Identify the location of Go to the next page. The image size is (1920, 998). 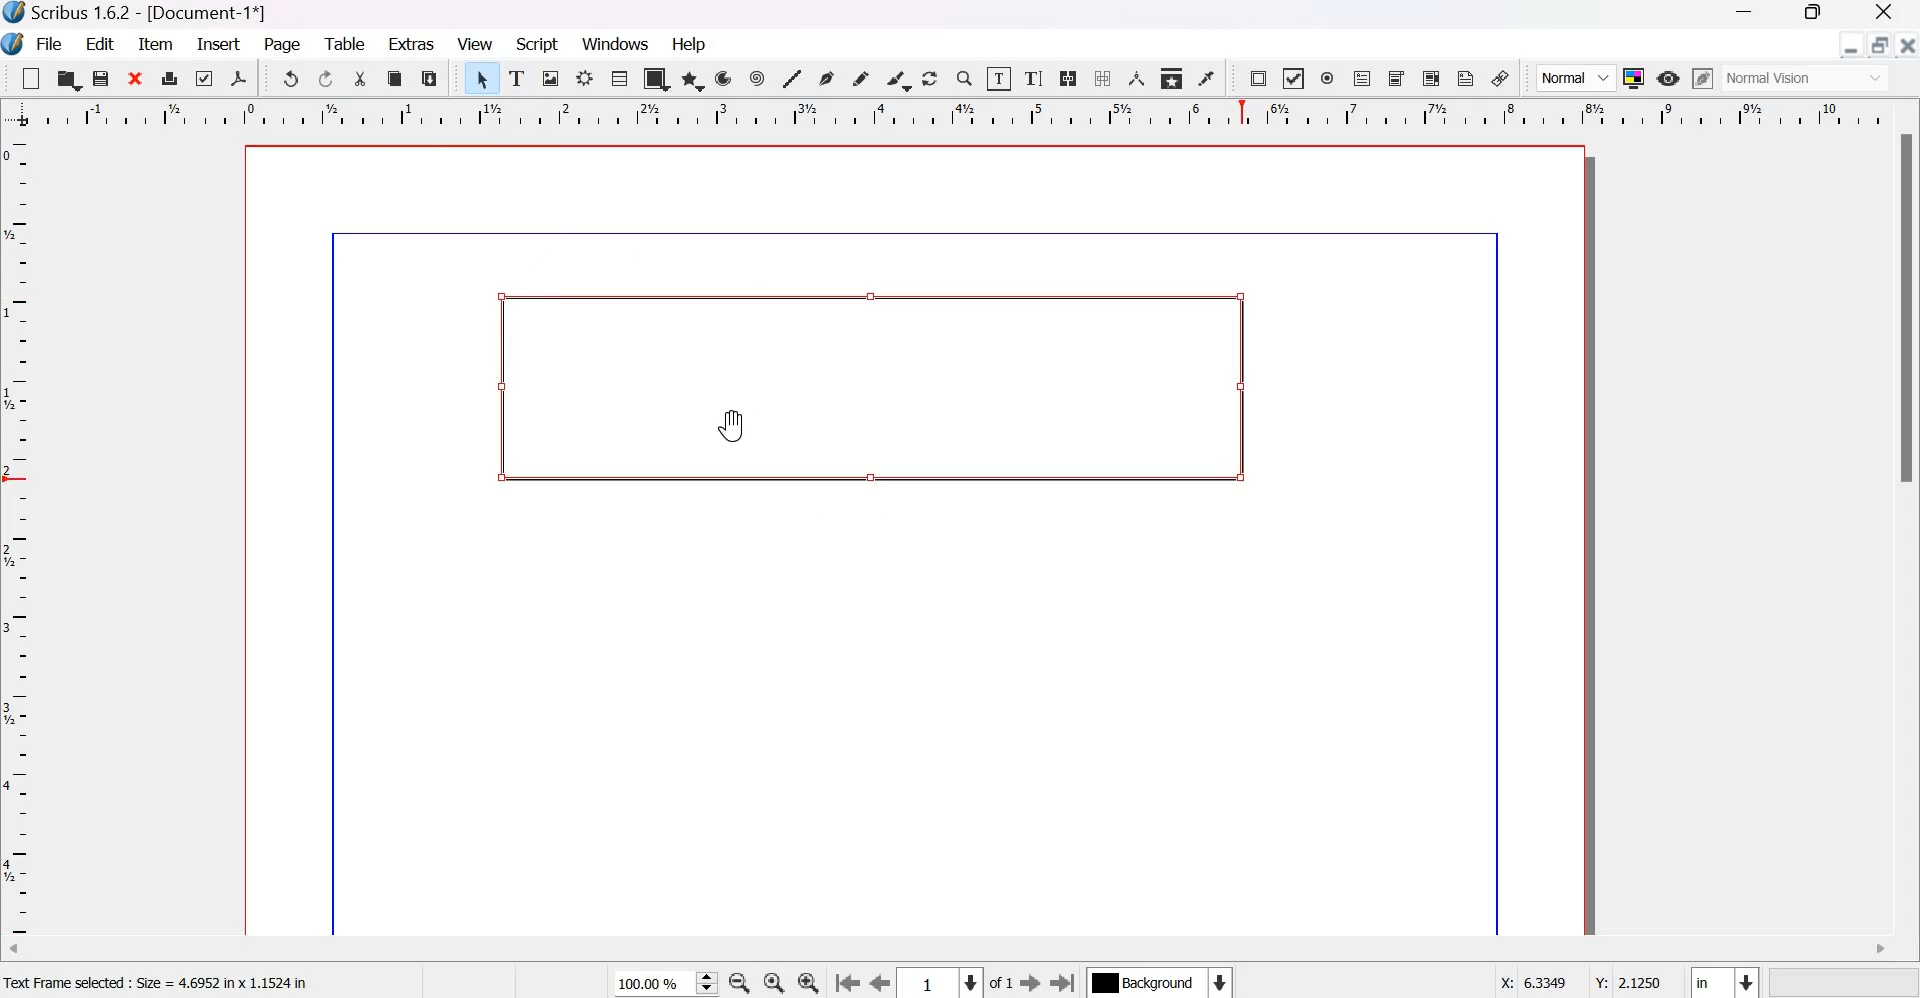
(1030, 983).